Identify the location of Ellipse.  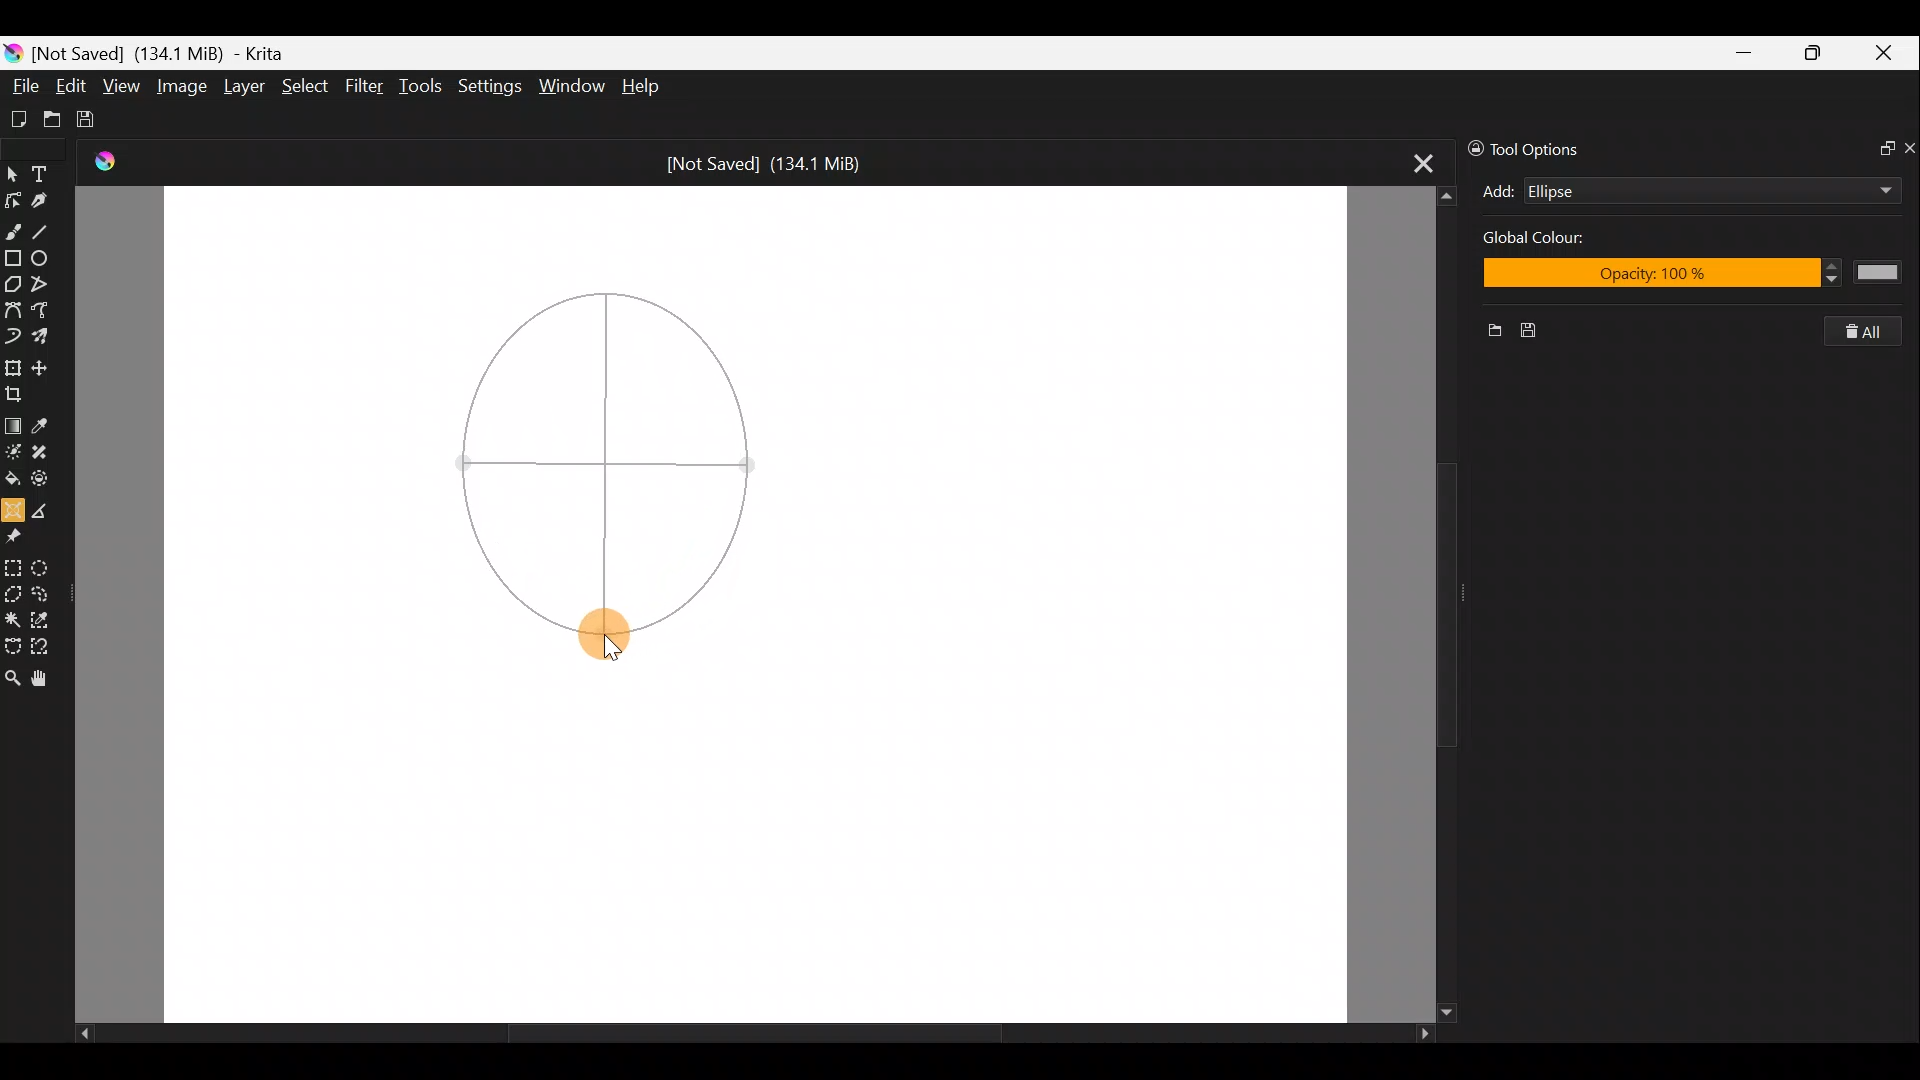
(1680, 191).